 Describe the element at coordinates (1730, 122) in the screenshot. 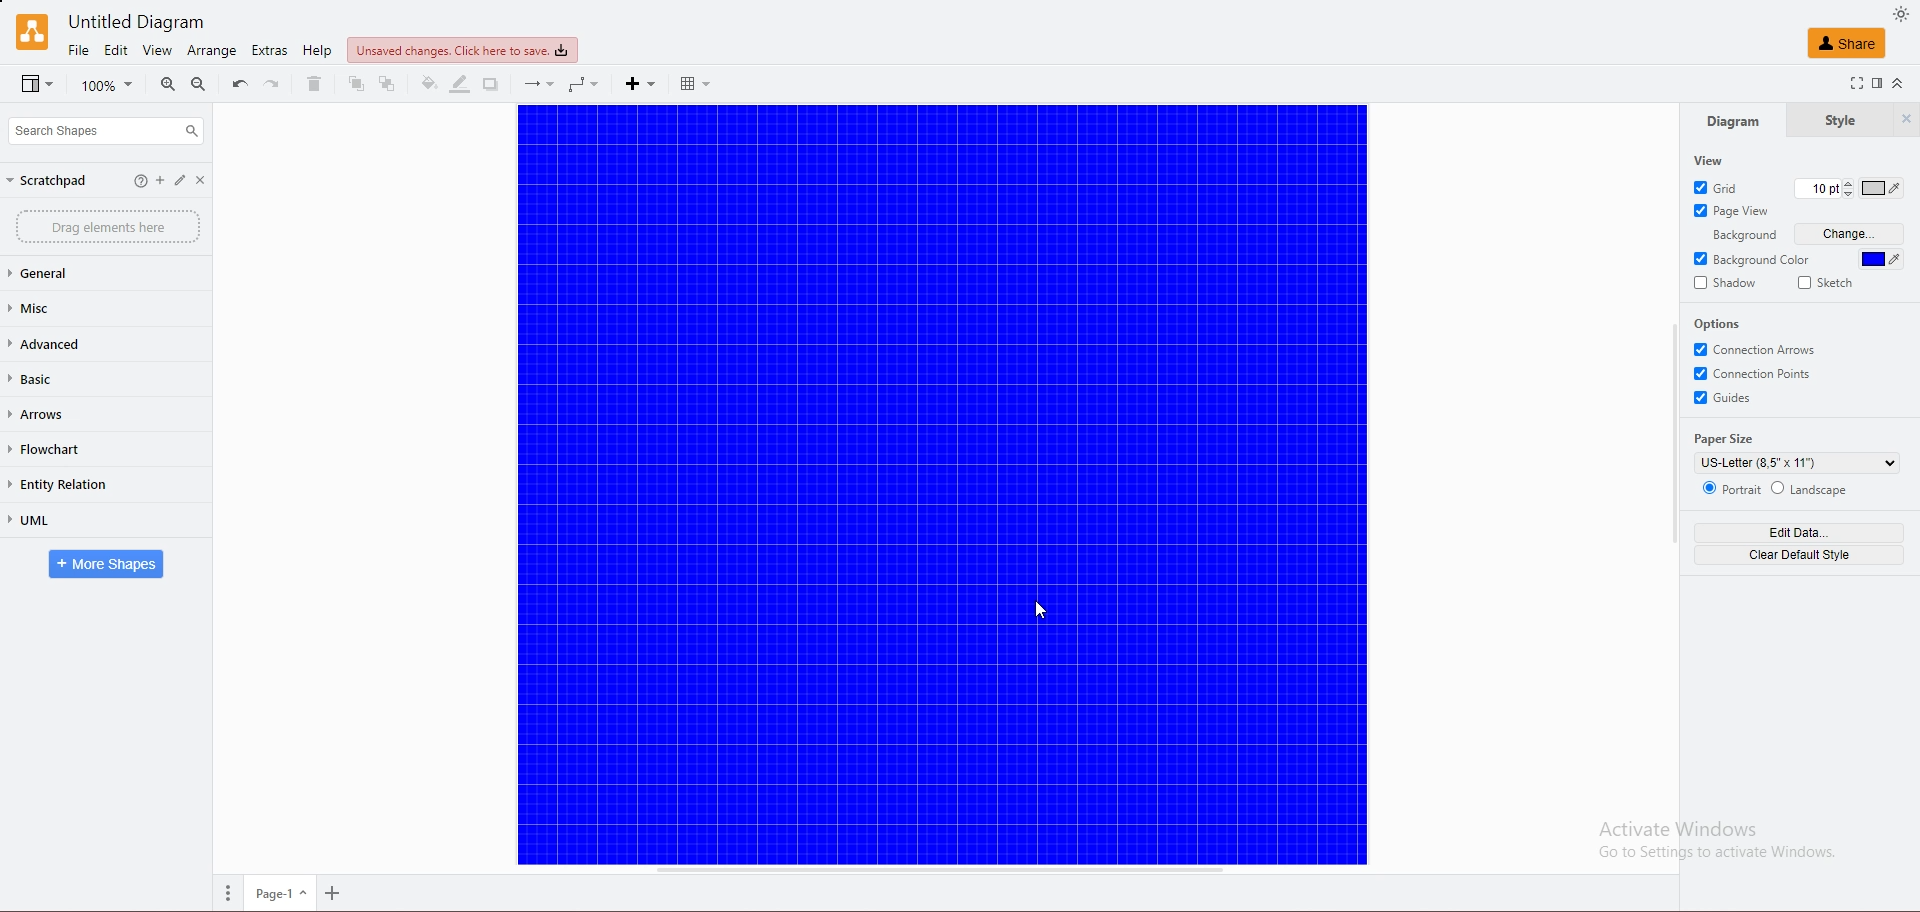

I see `diagram` at that location.